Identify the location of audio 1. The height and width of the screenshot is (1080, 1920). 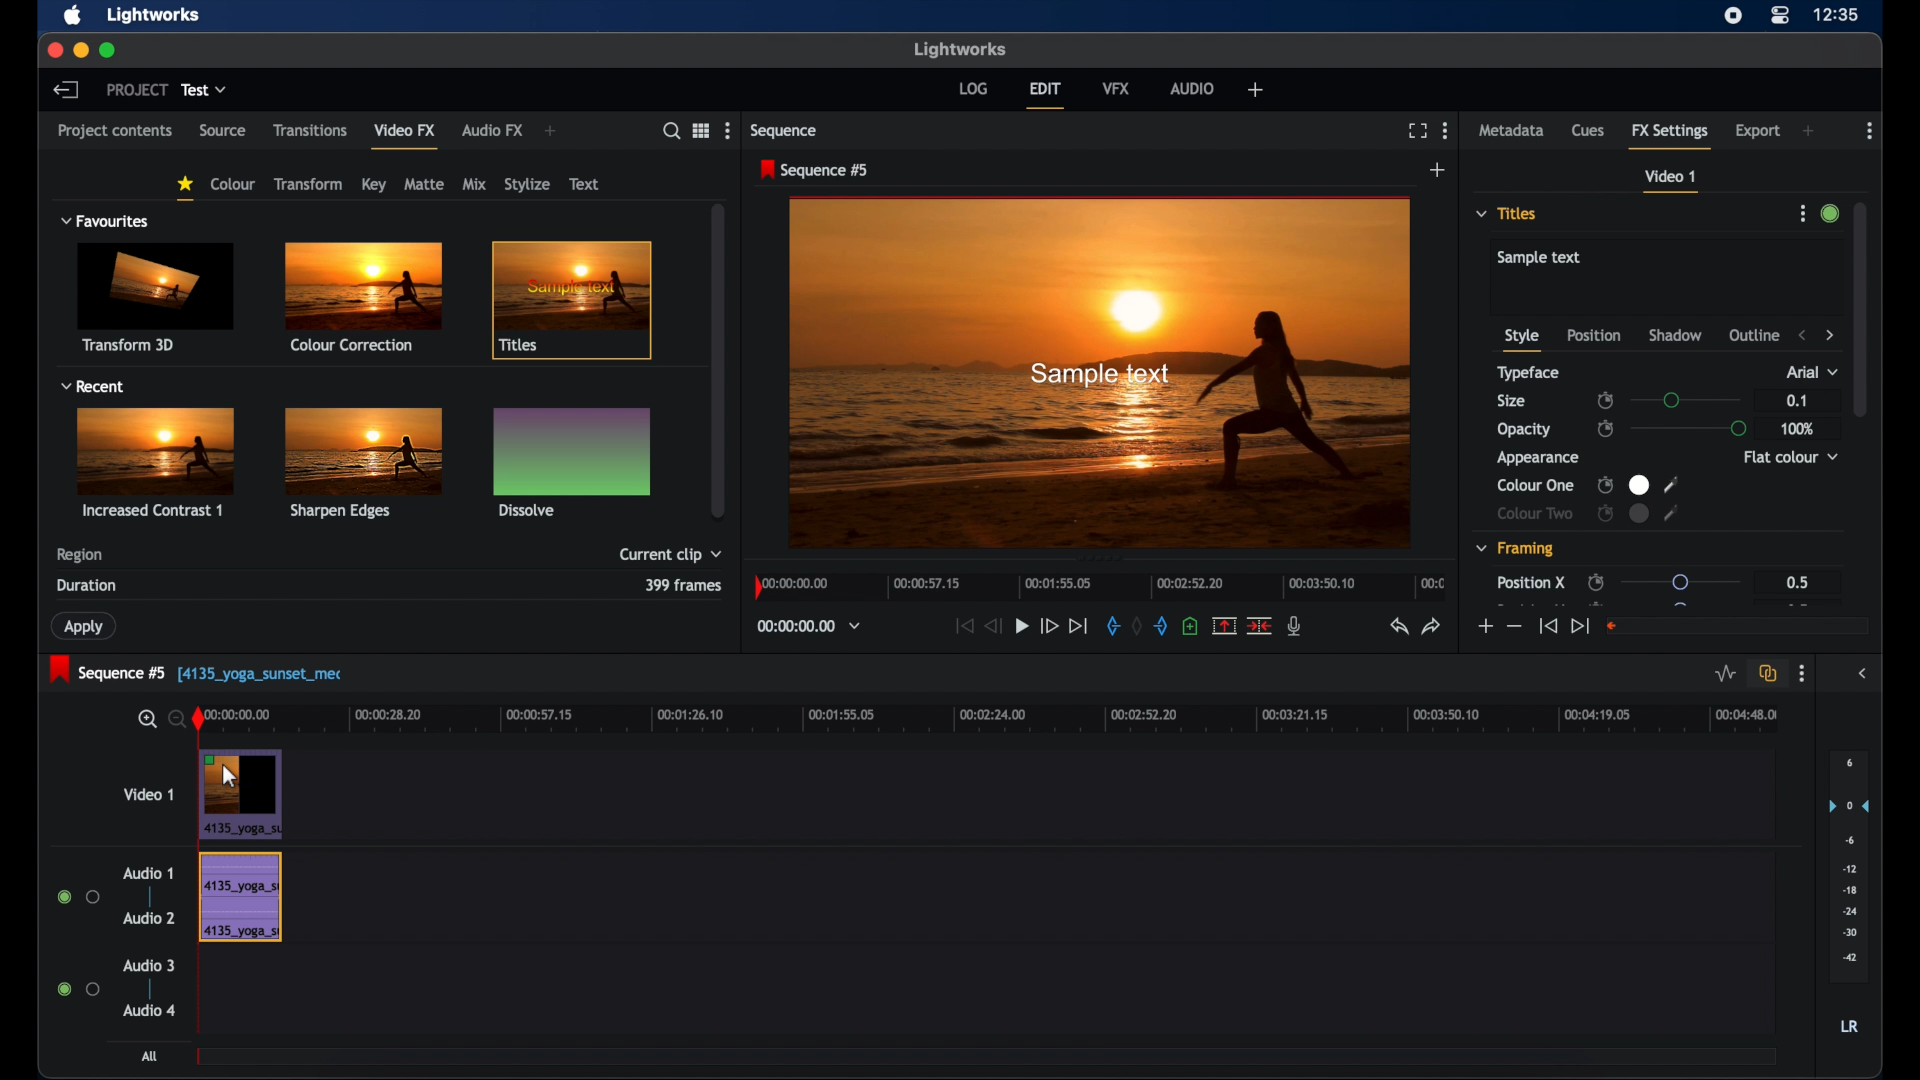
(148, 874).